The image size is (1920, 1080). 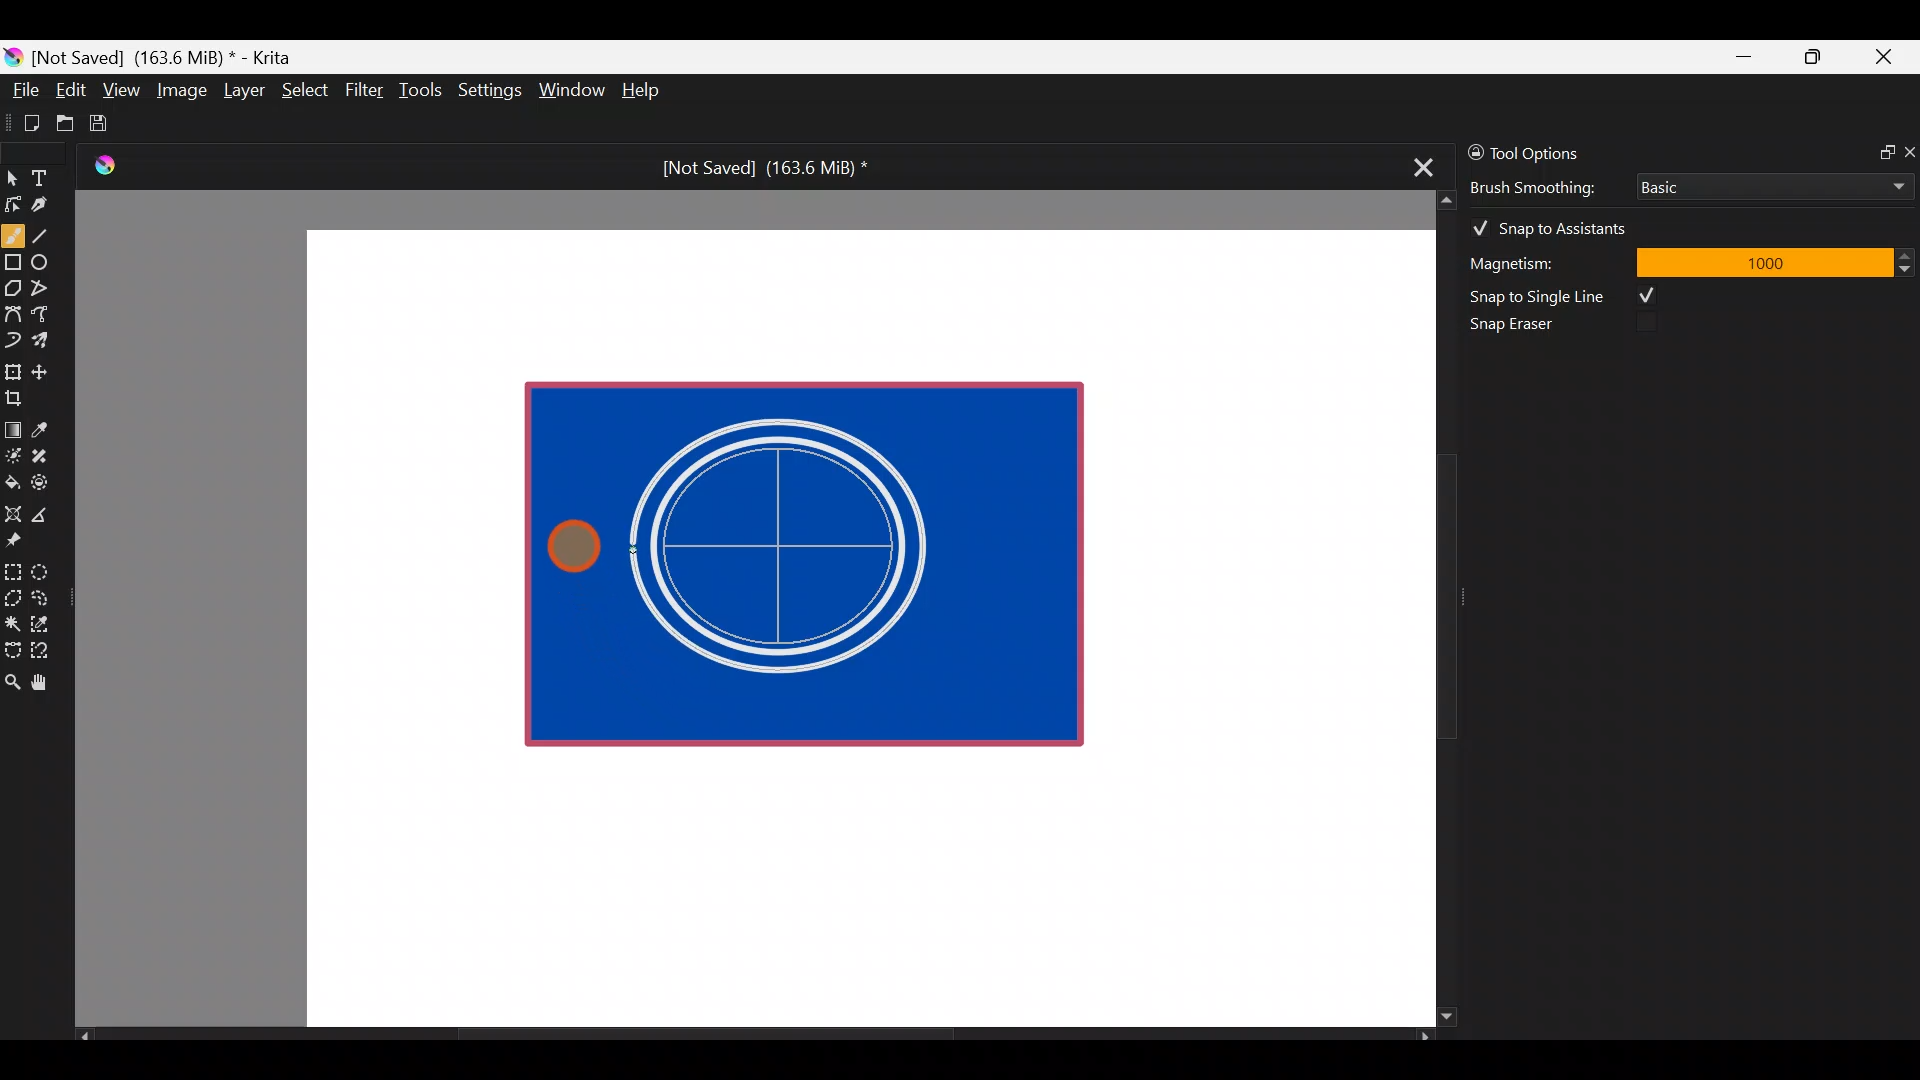 What do you see at coordinates (365, 89) in the screenshot?
I see `Filter` at bounding box center [365, 89].